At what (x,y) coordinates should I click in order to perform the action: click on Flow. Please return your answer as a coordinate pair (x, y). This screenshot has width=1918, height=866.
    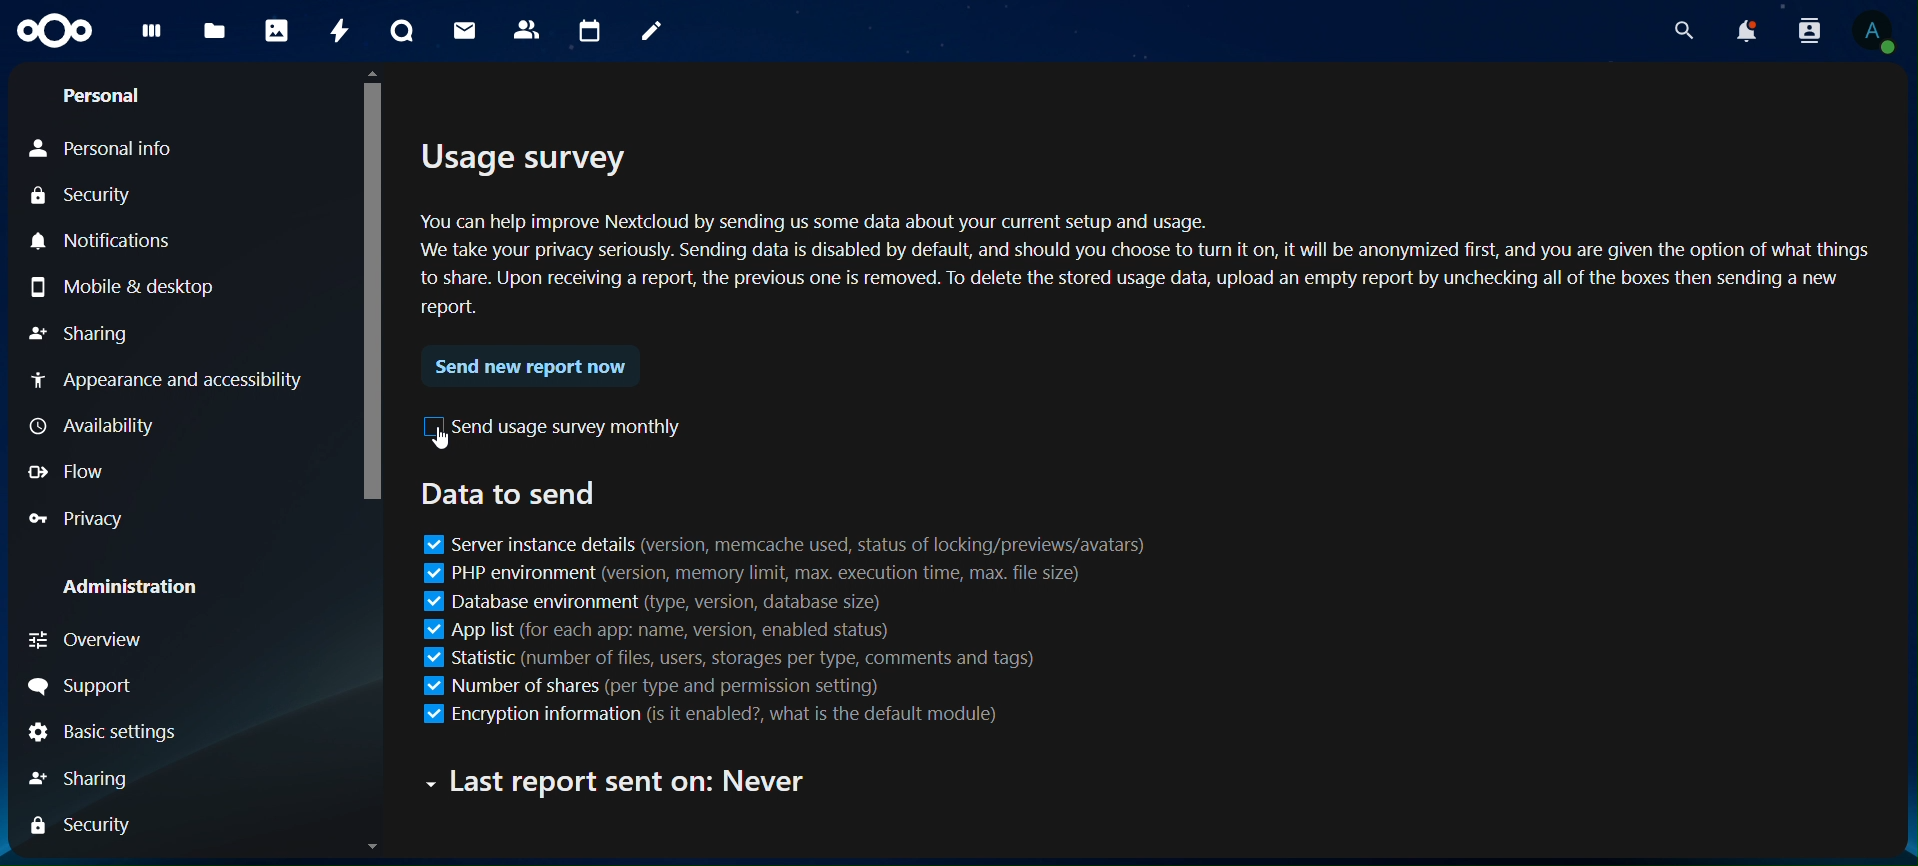
    Looking at the image, I should click on (70, 473).